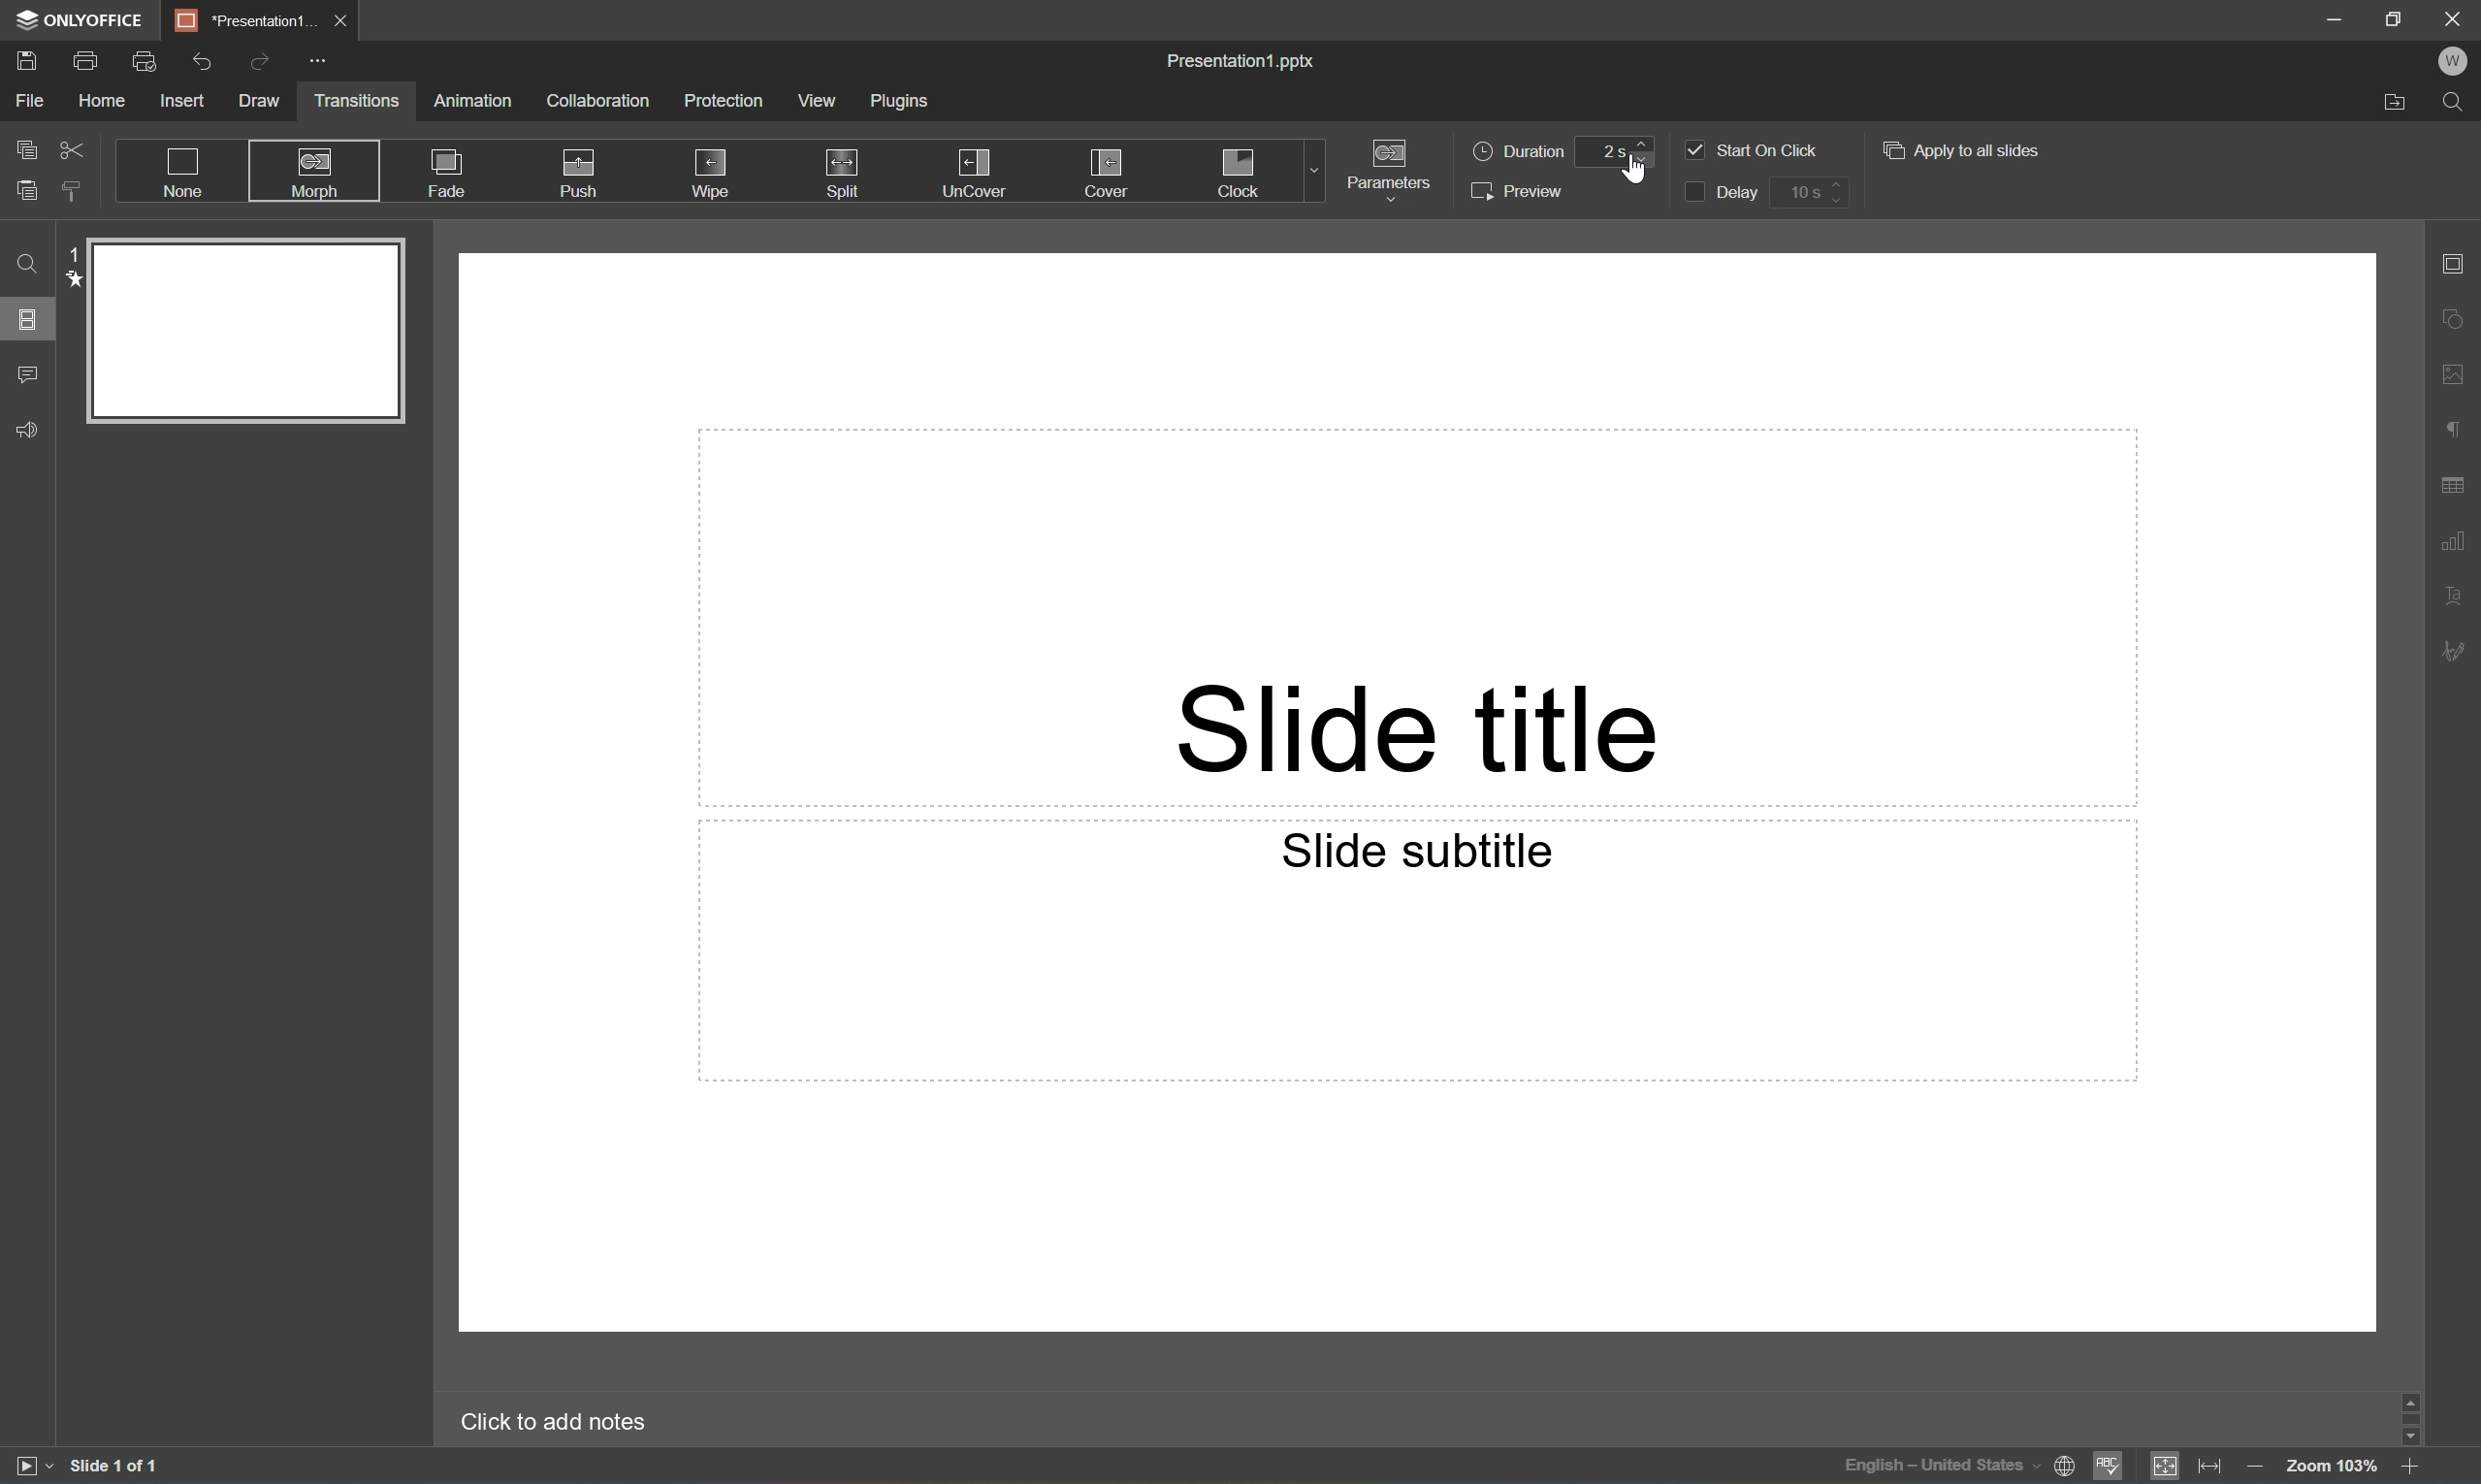 The height and width of the screenshot is (1484, 2481). Describe the element at coordinates (244, 23) in the screenshot. I see `*Presentation1...` at that location.